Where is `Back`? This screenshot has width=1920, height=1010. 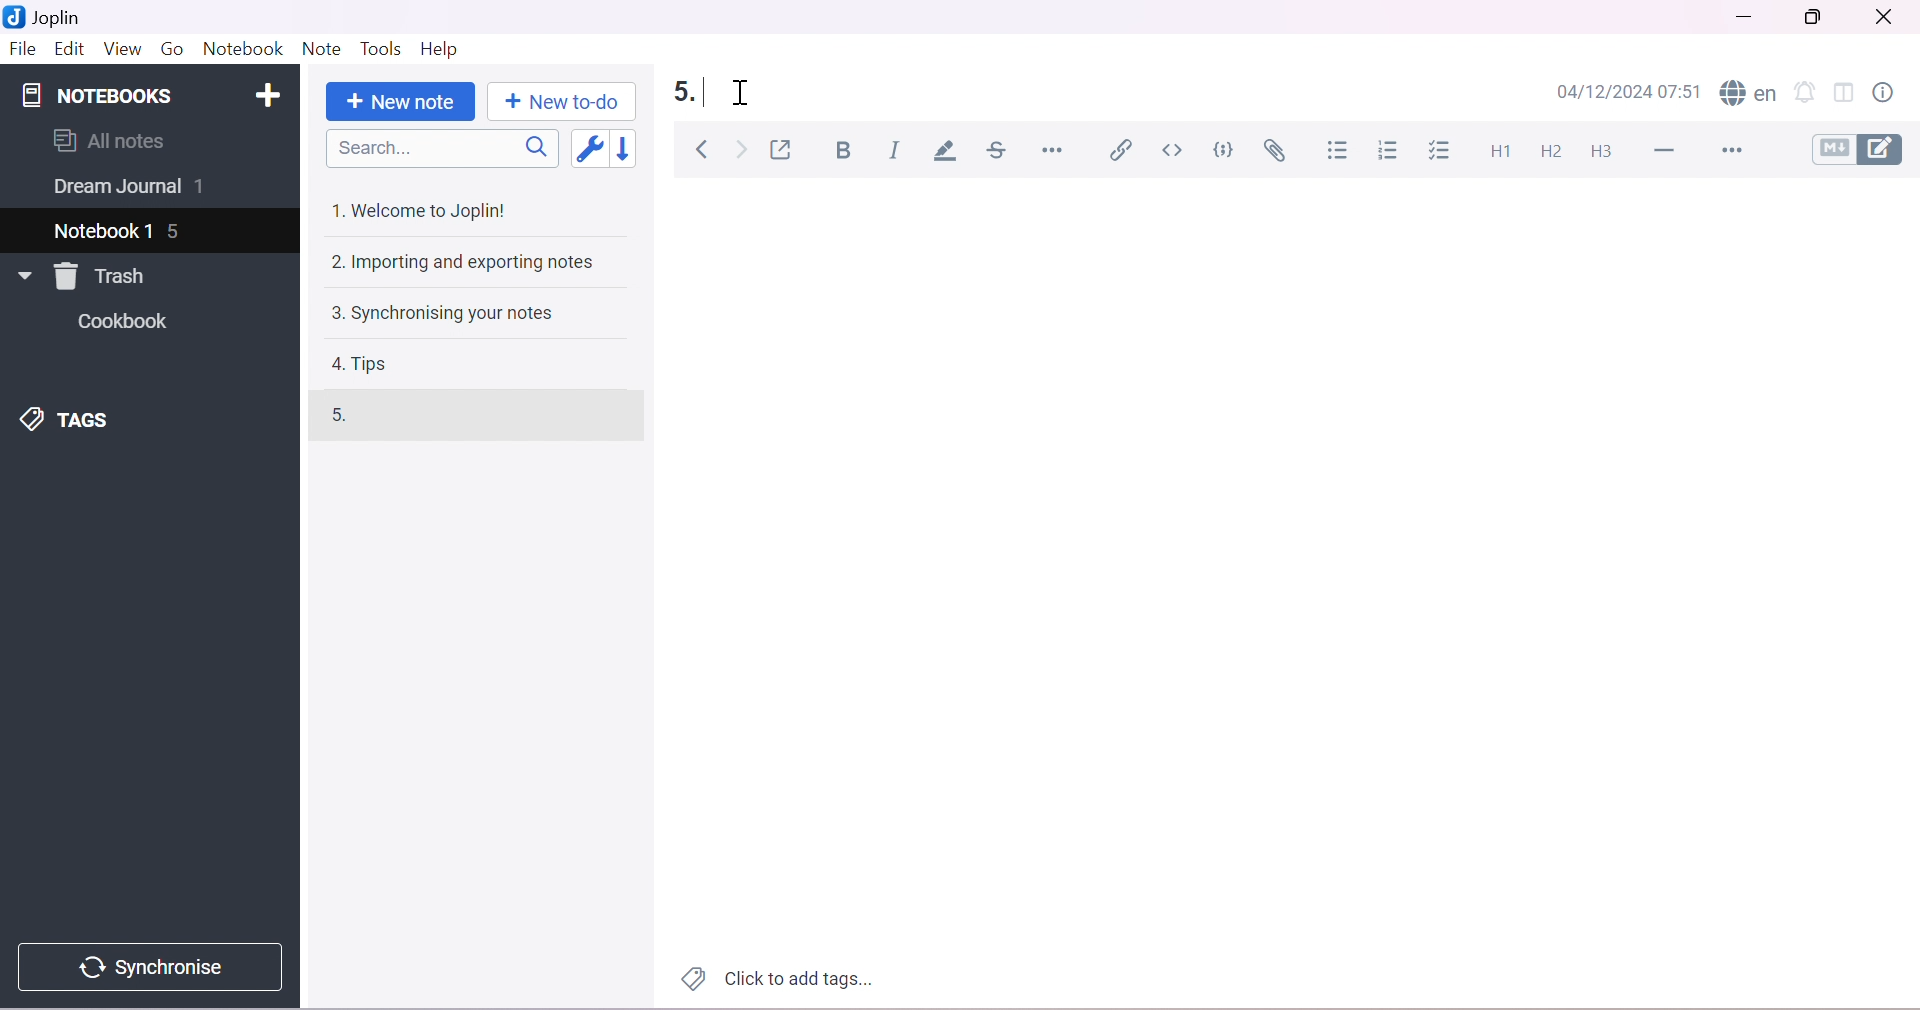
Back is located at coordinates (705, 150).